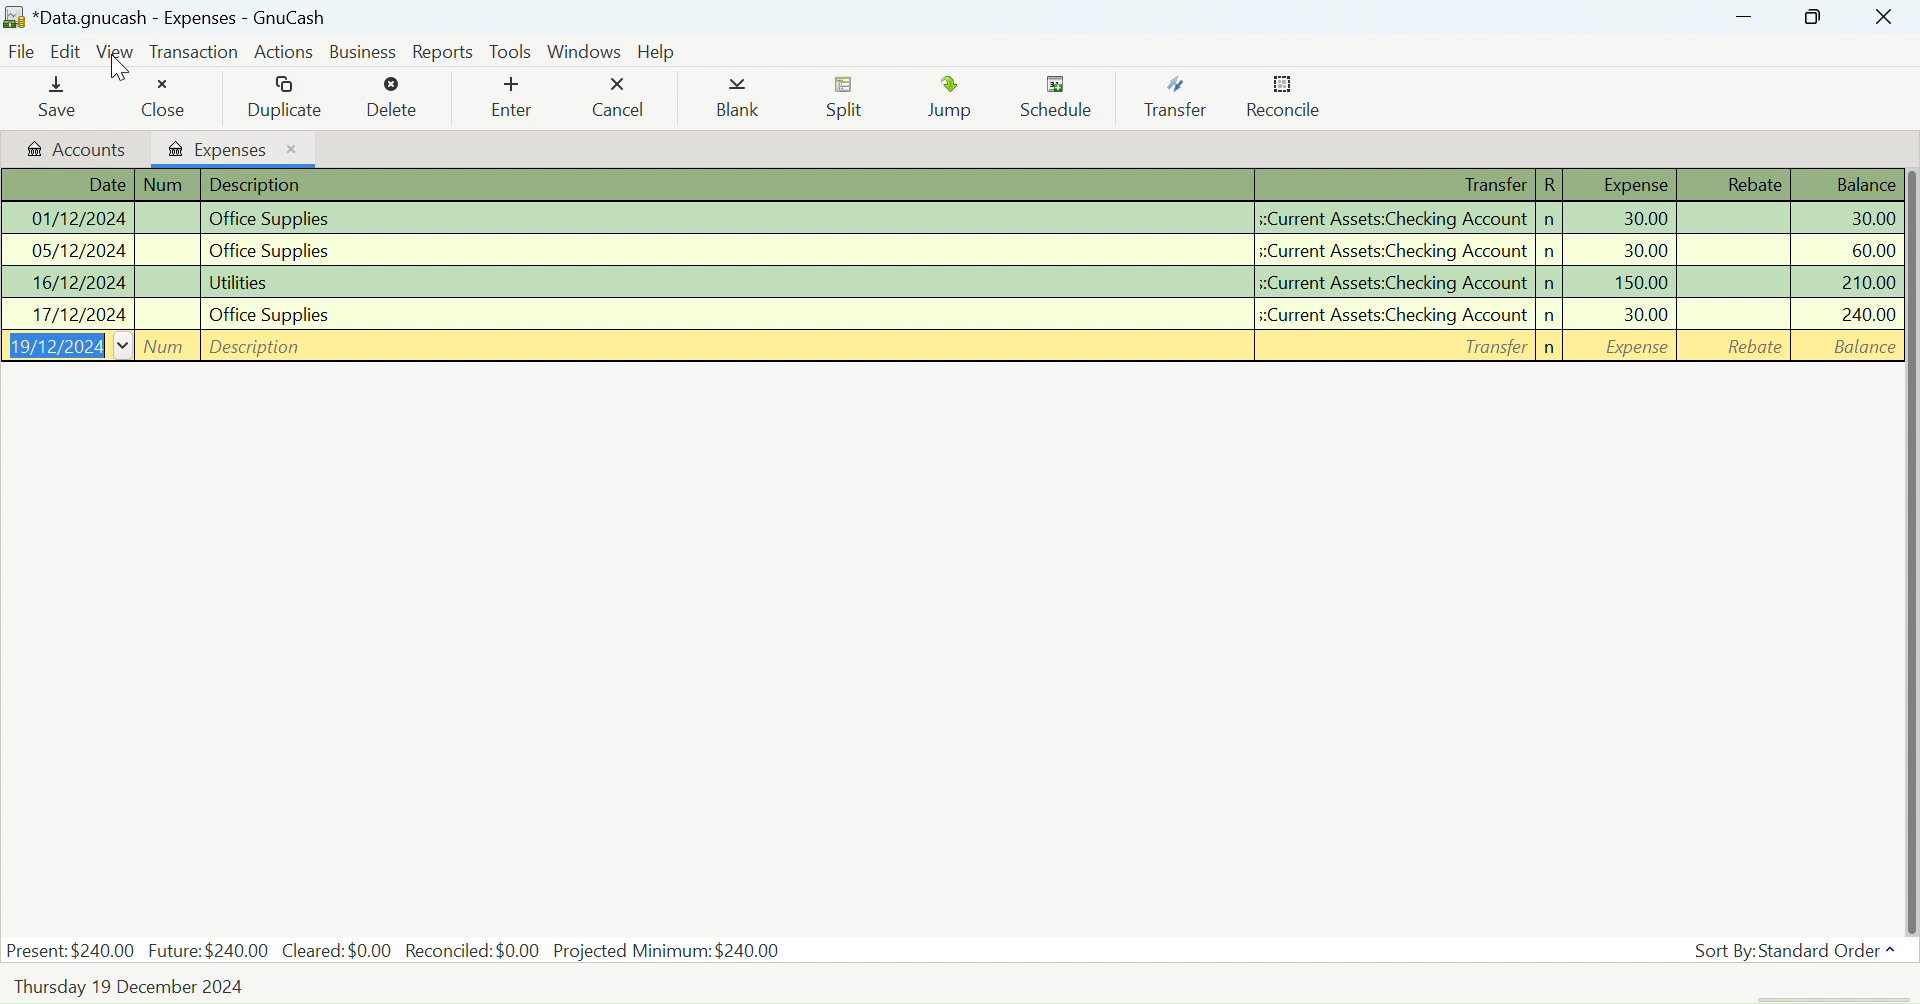 The image size is (1920, 1004). I want to click on Sort By: Standard Order, so click(1790, 951).